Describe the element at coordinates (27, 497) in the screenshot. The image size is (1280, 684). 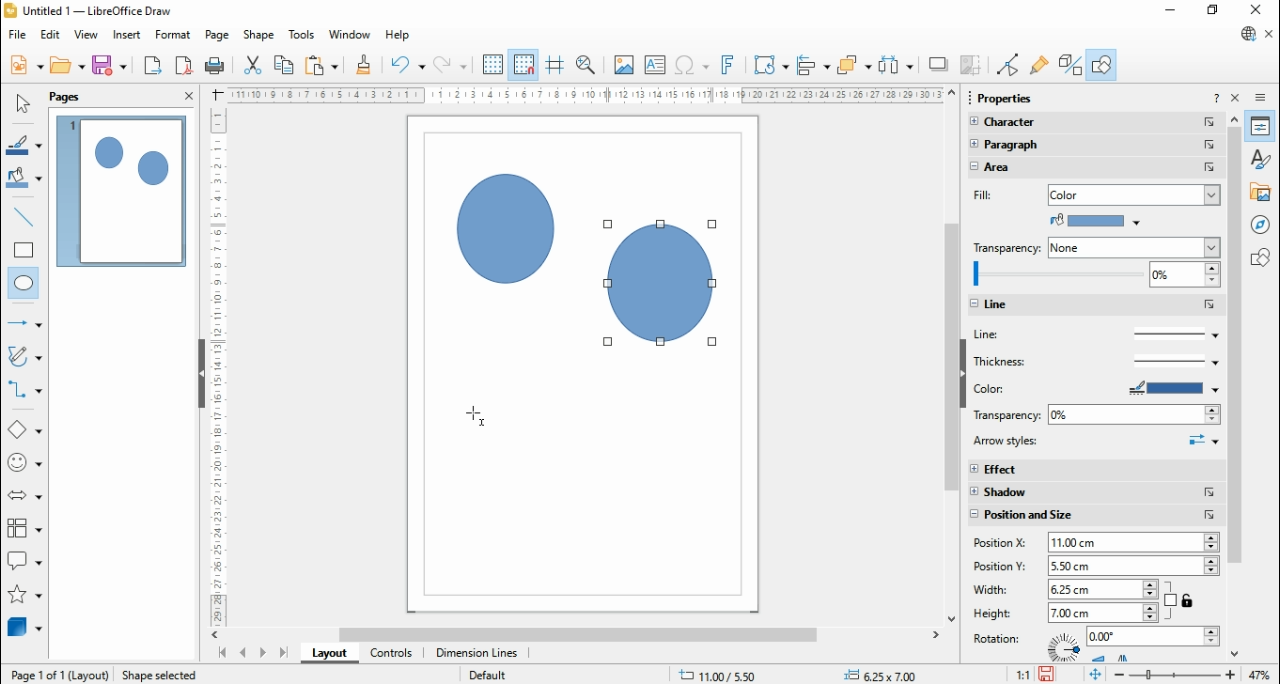
I see `block arrows` at that location.